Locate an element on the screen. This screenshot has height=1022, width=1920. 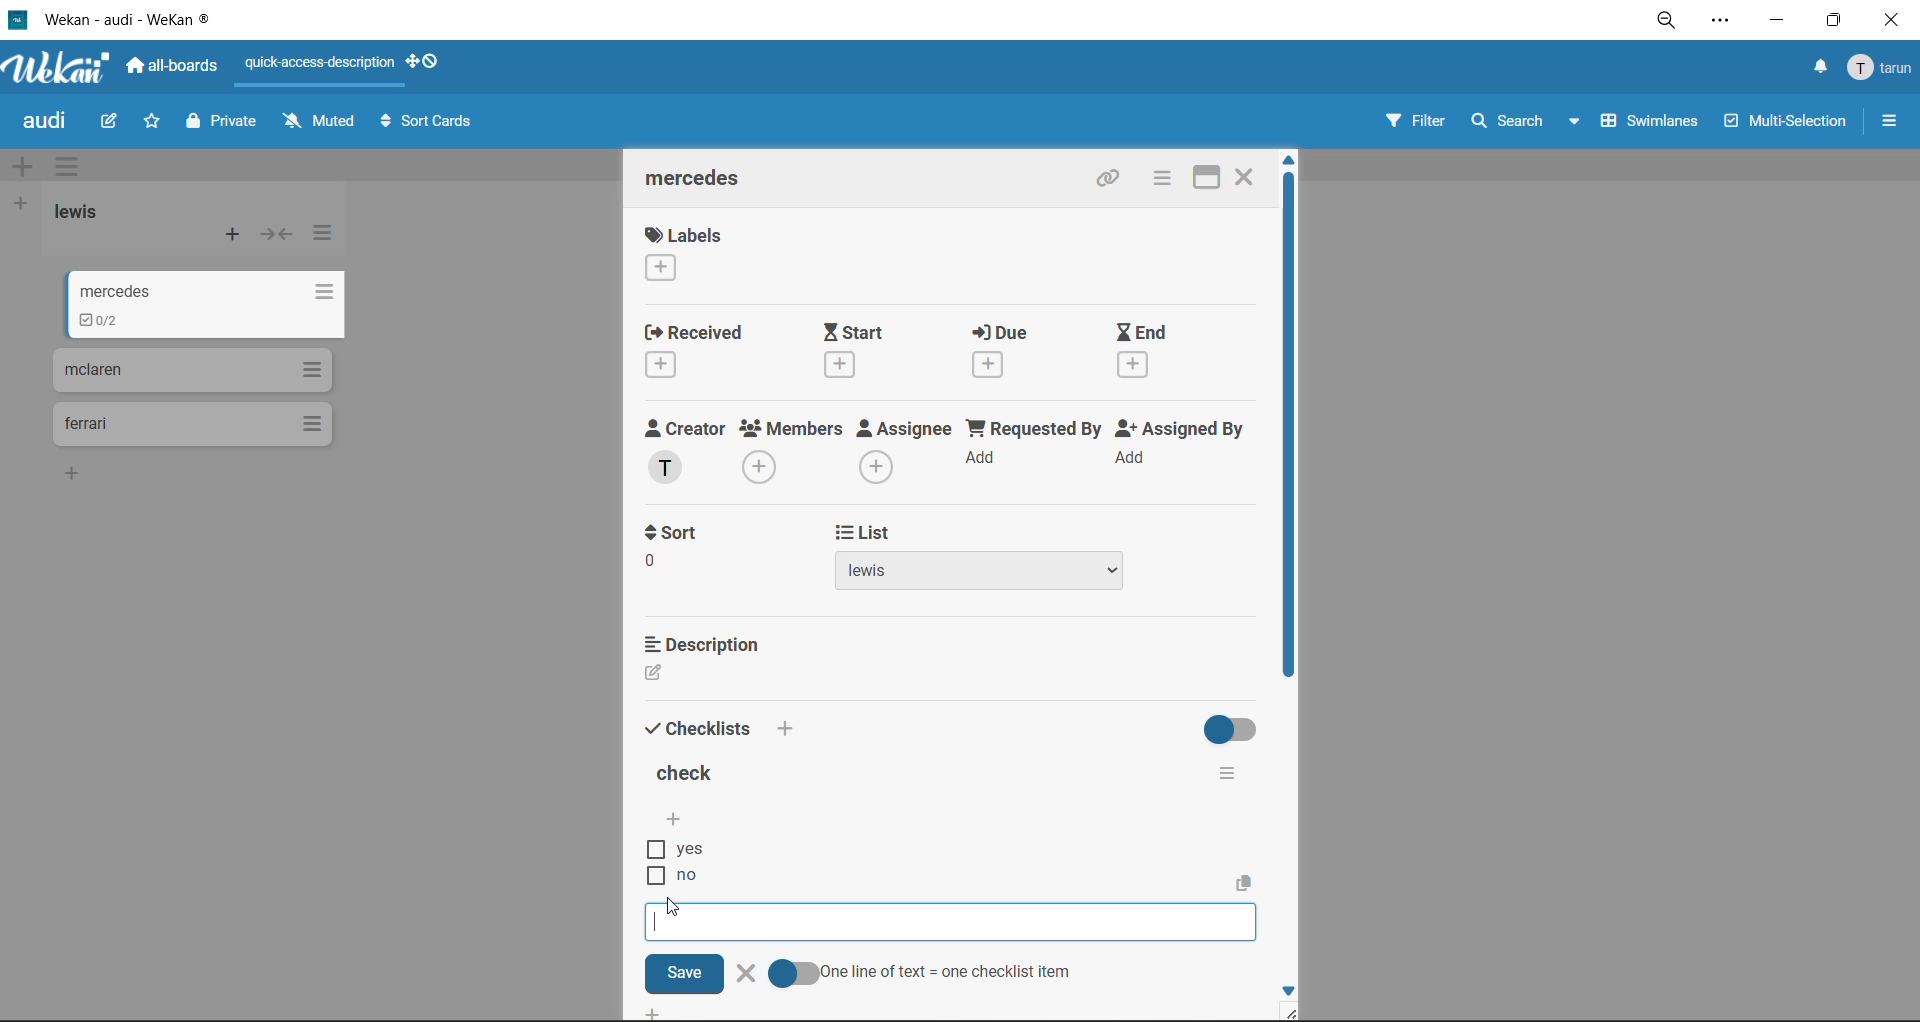
checklists is located at coordinates (700, 732).